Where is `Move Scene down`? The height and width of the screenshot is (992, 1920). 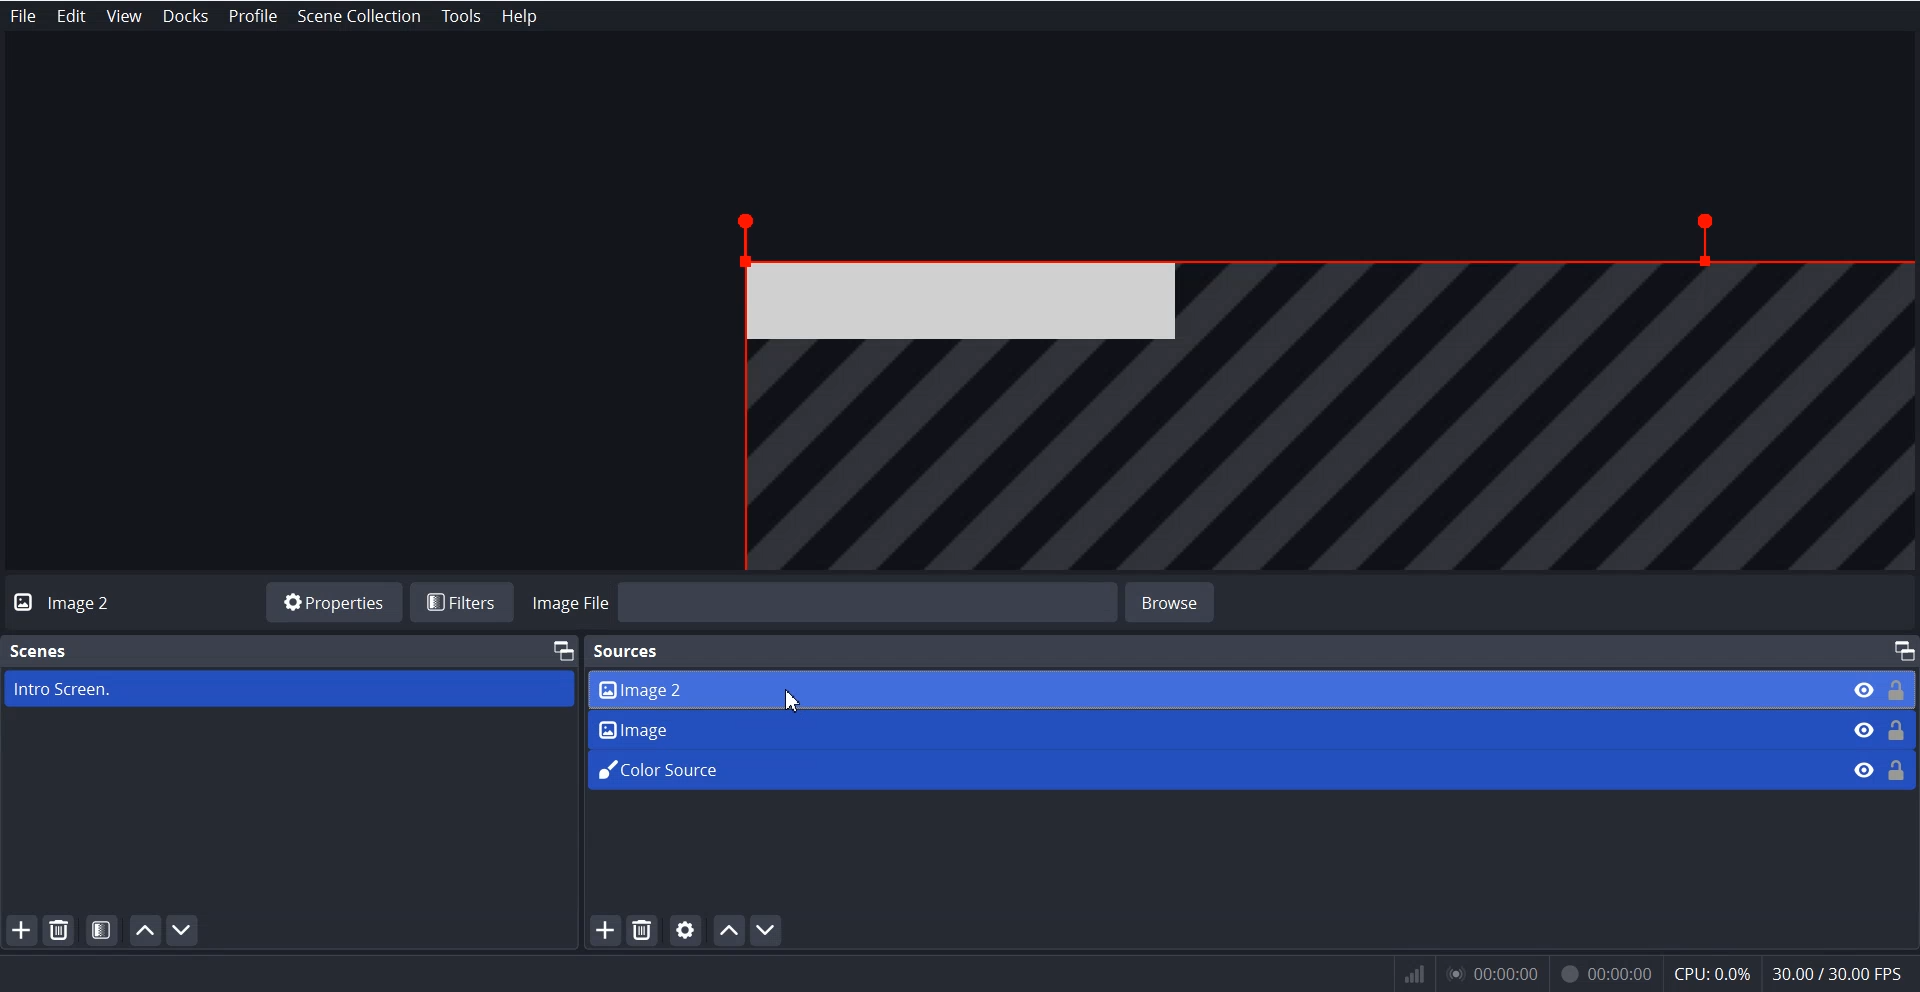
Move Scene down is located at coordinates (770, 930).